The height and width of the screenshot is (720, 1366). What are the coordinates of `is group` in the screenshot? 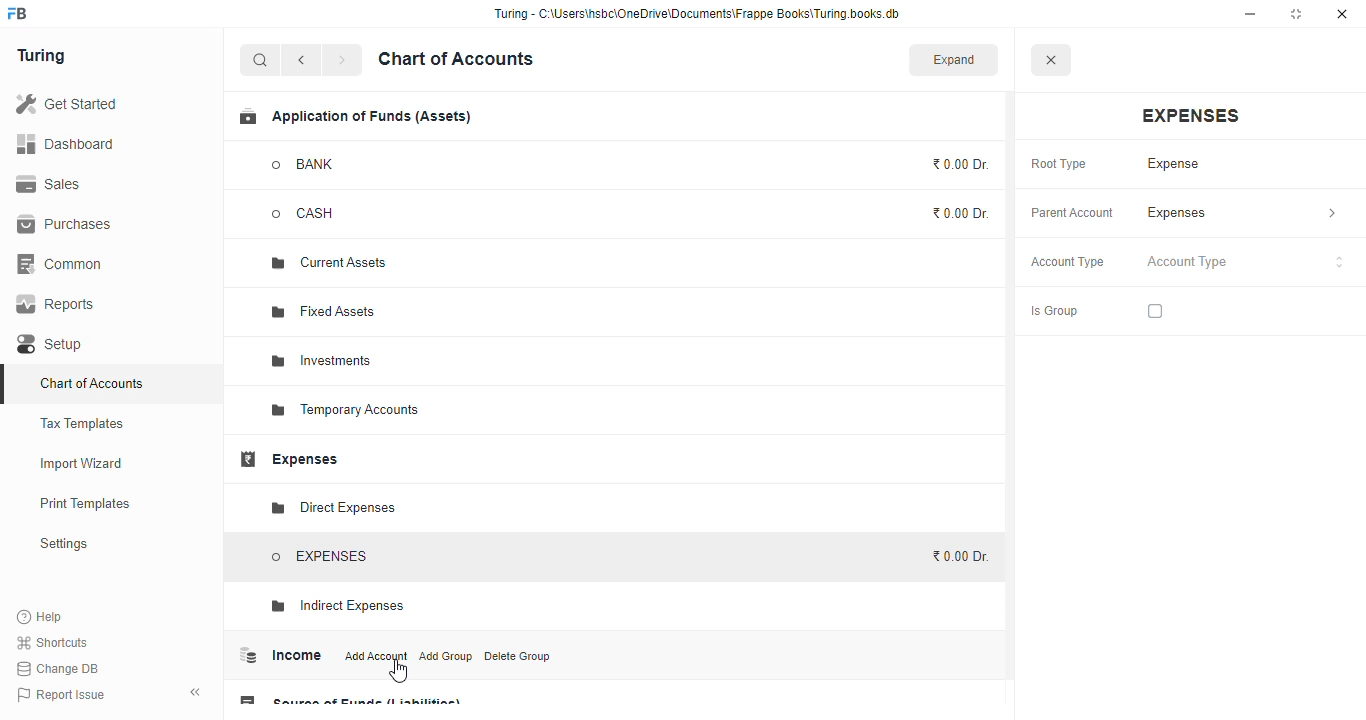 It's located at (1054, 312).